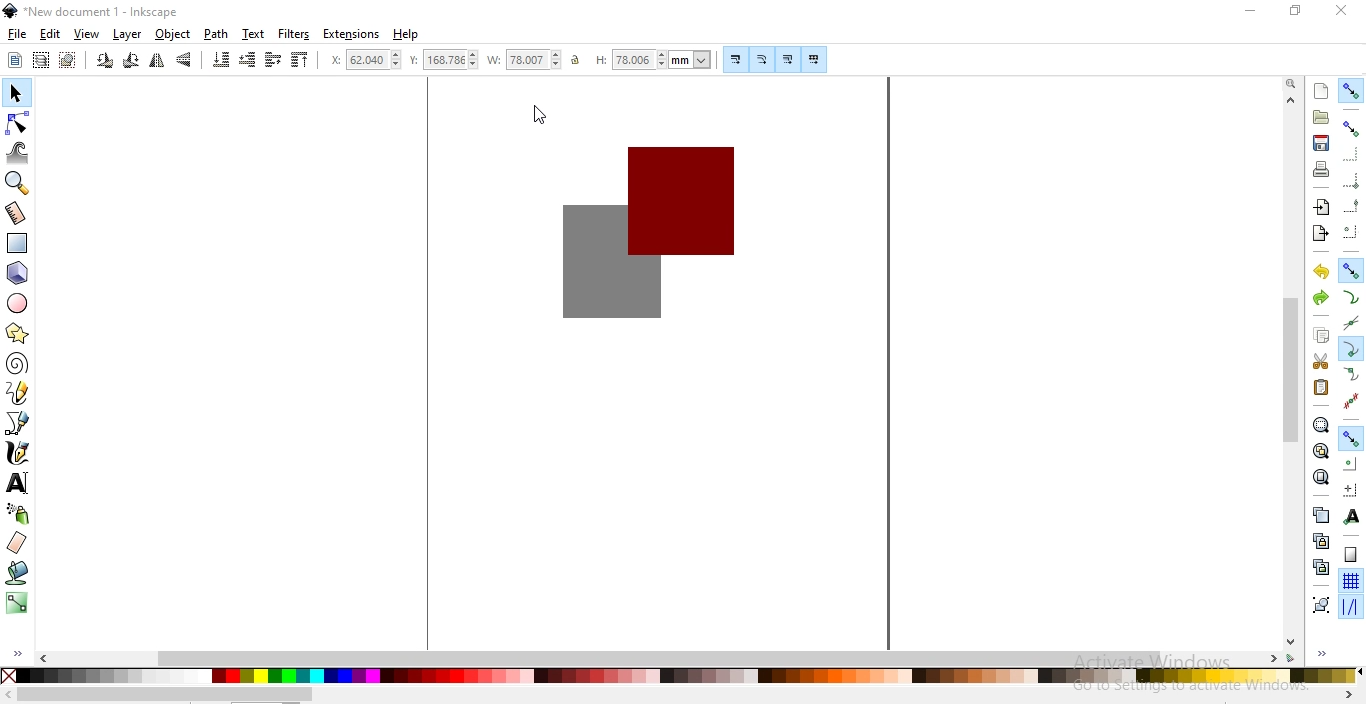  What do you see at coordinates (1350, 582) in the screenshot?
I see `snap to grids` at bounding box center [1350, 582].